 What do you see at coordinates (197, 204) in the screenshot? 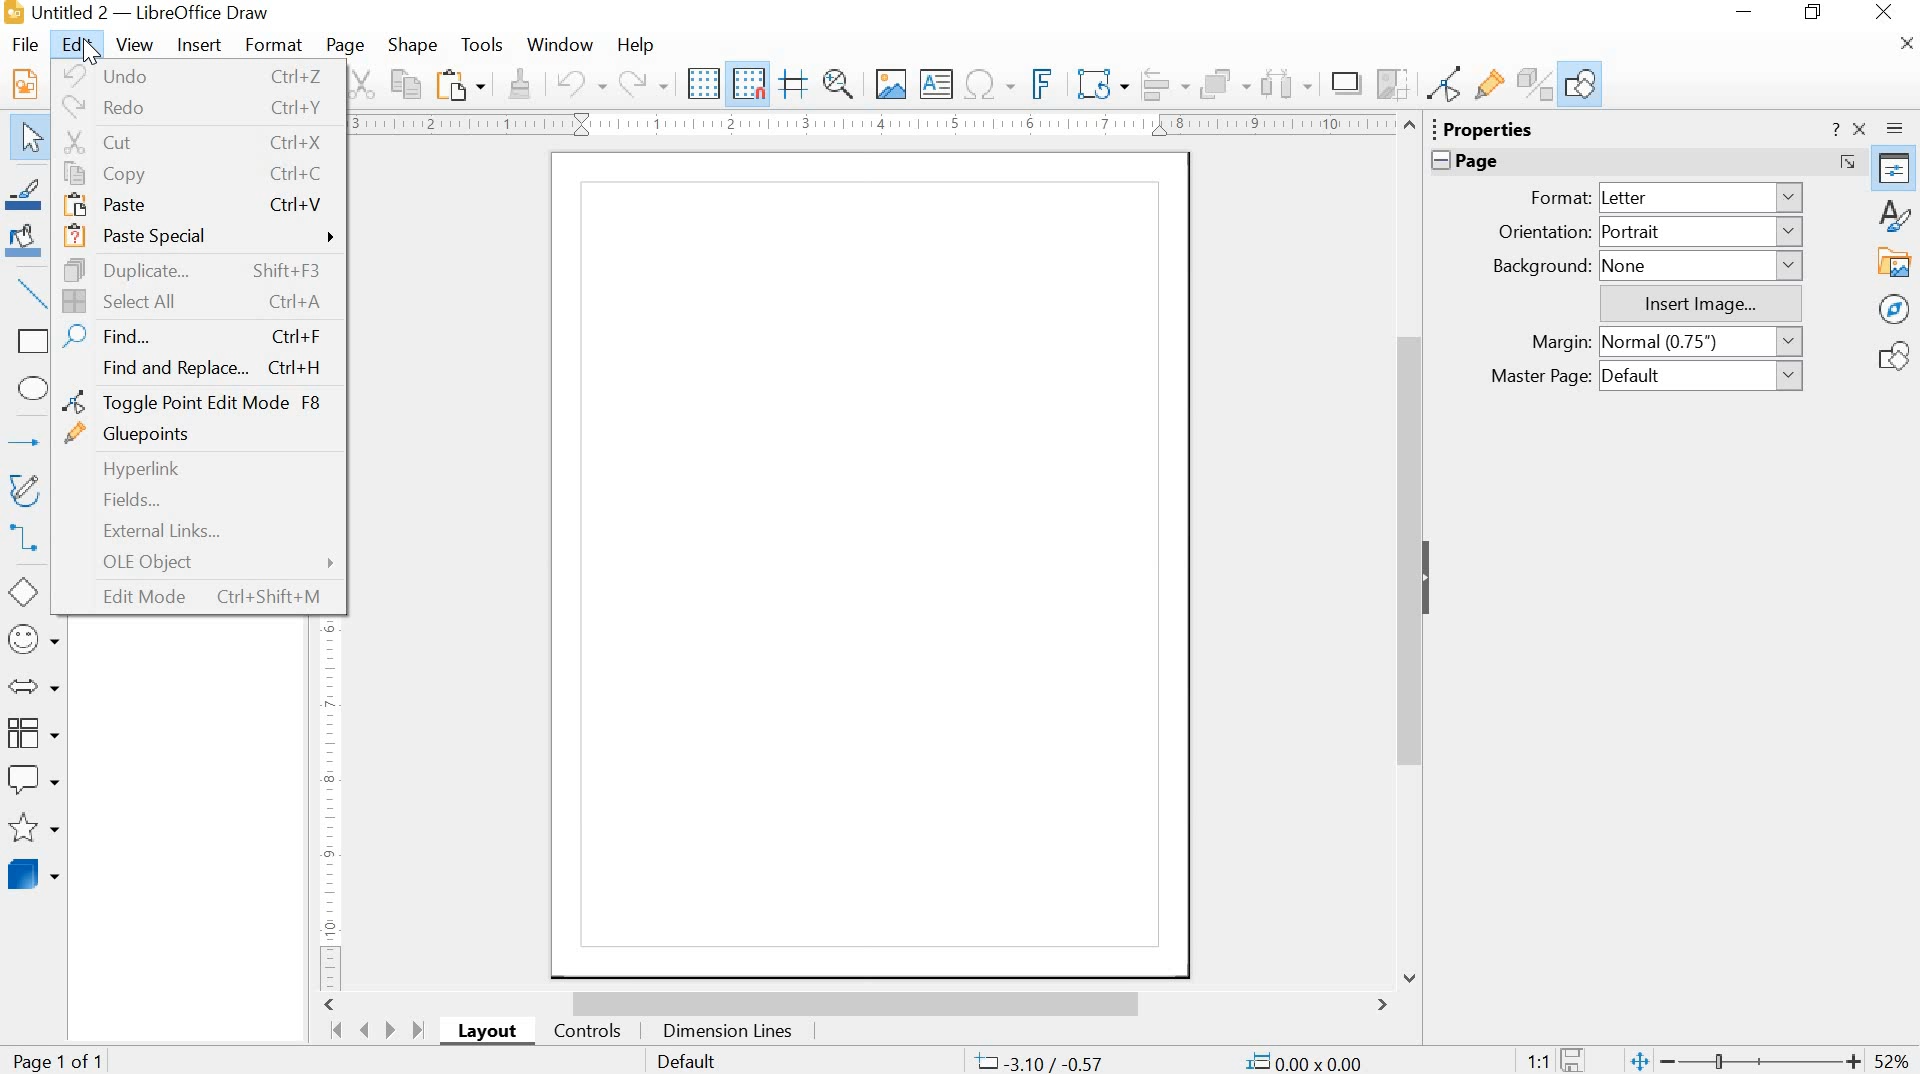
I see `paste` at bounding box center [197, 204].